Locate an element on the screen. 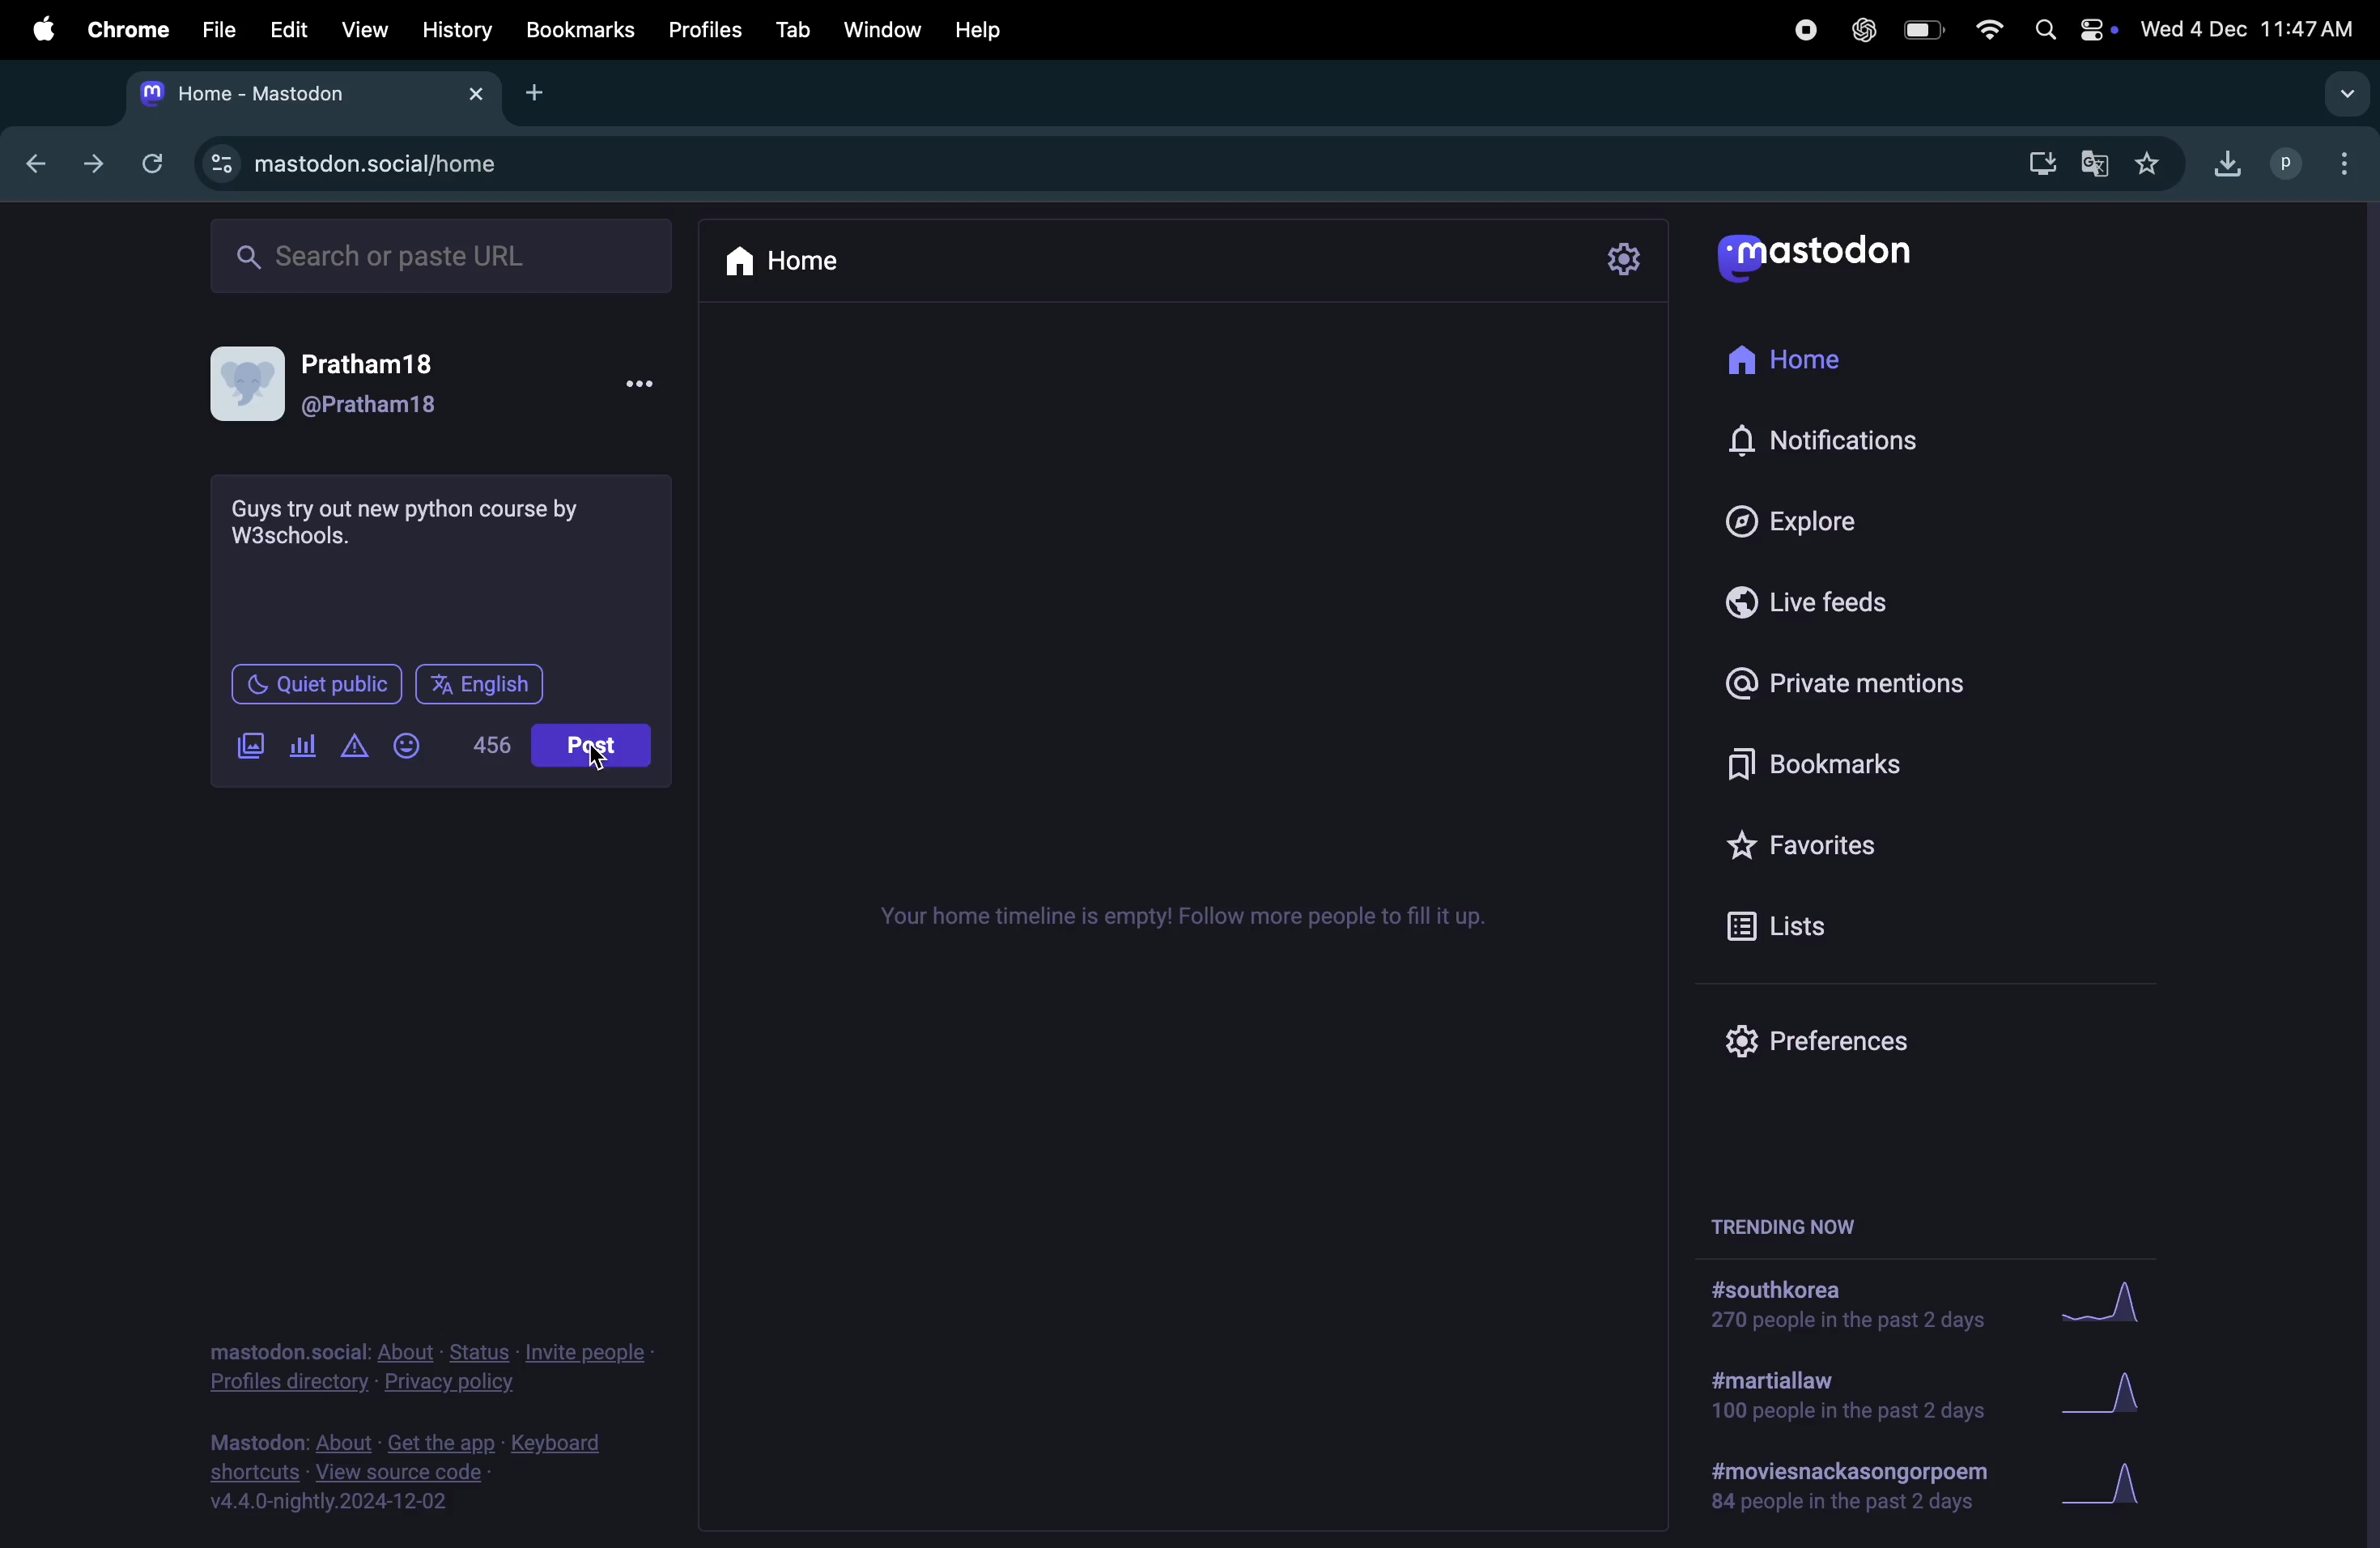  battery is located at coordinates (1922, 29).